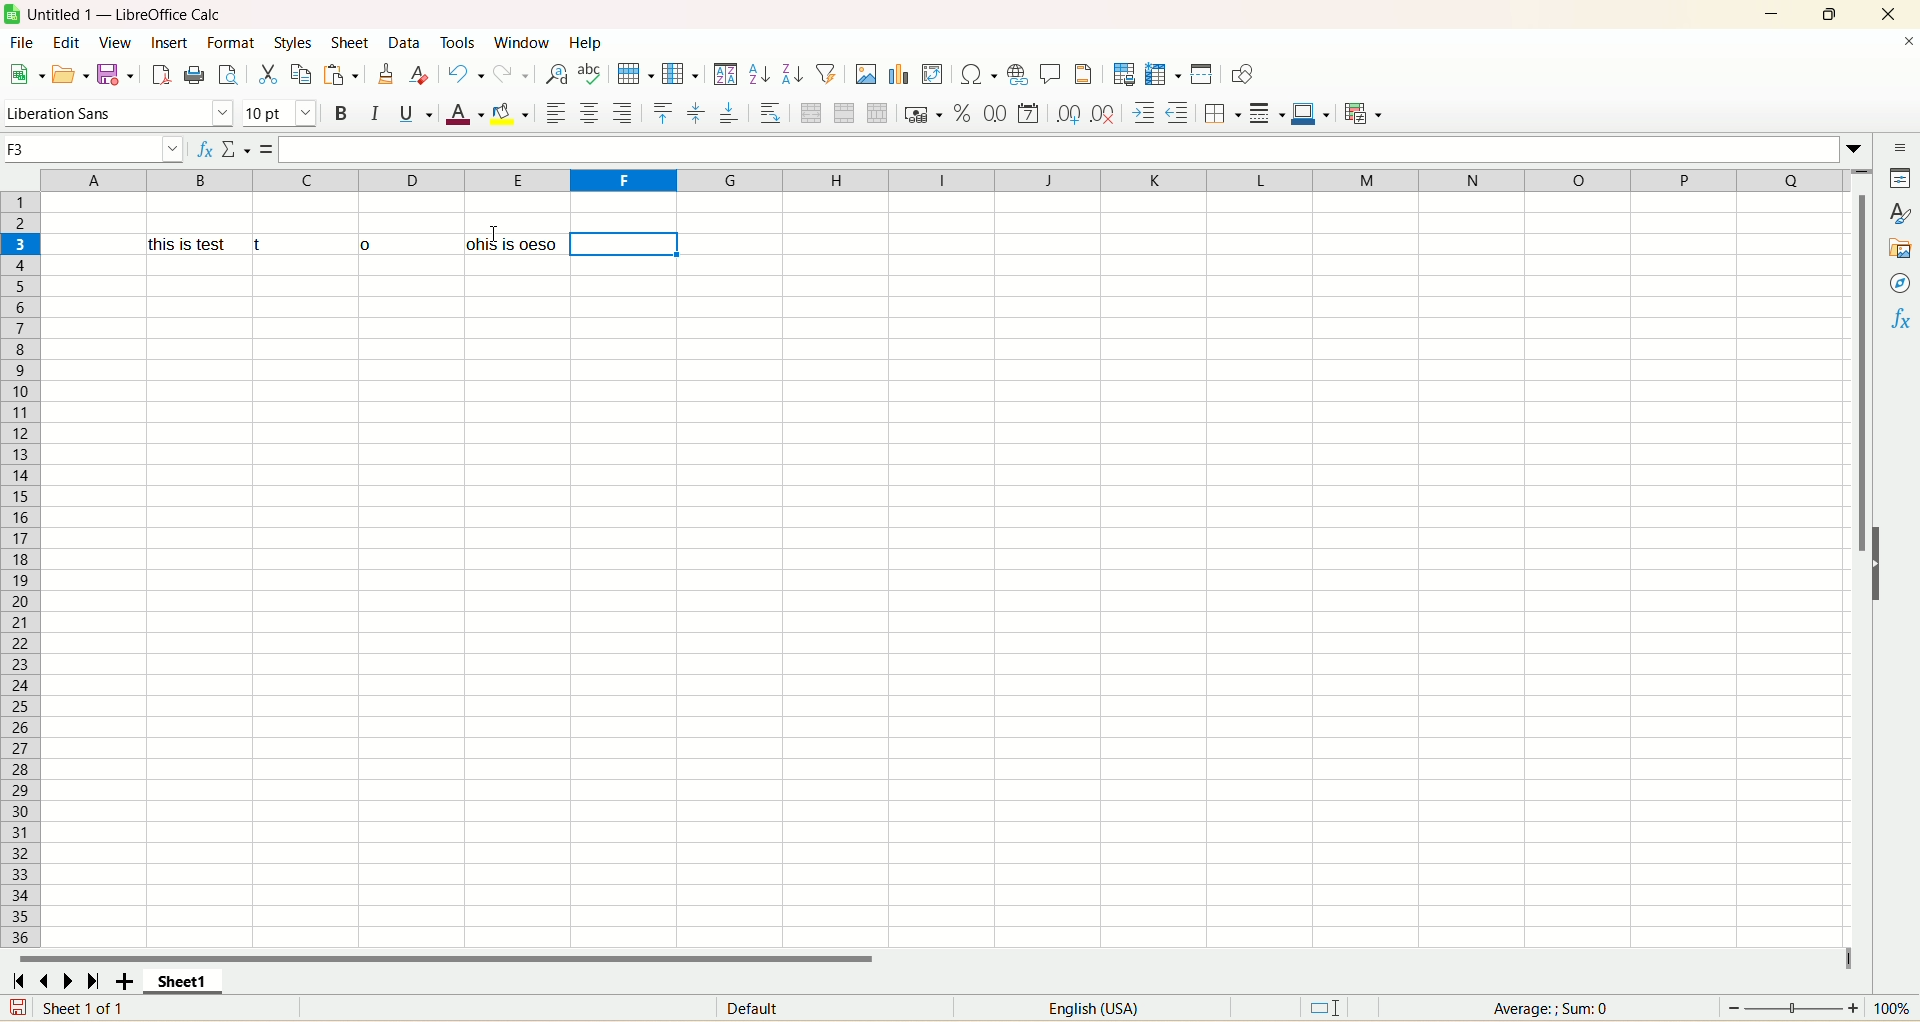 The image size is (1920, 1022). Describe the element at coordinates (1055, 149) in the screenshot. I see `formula bar` at that location.